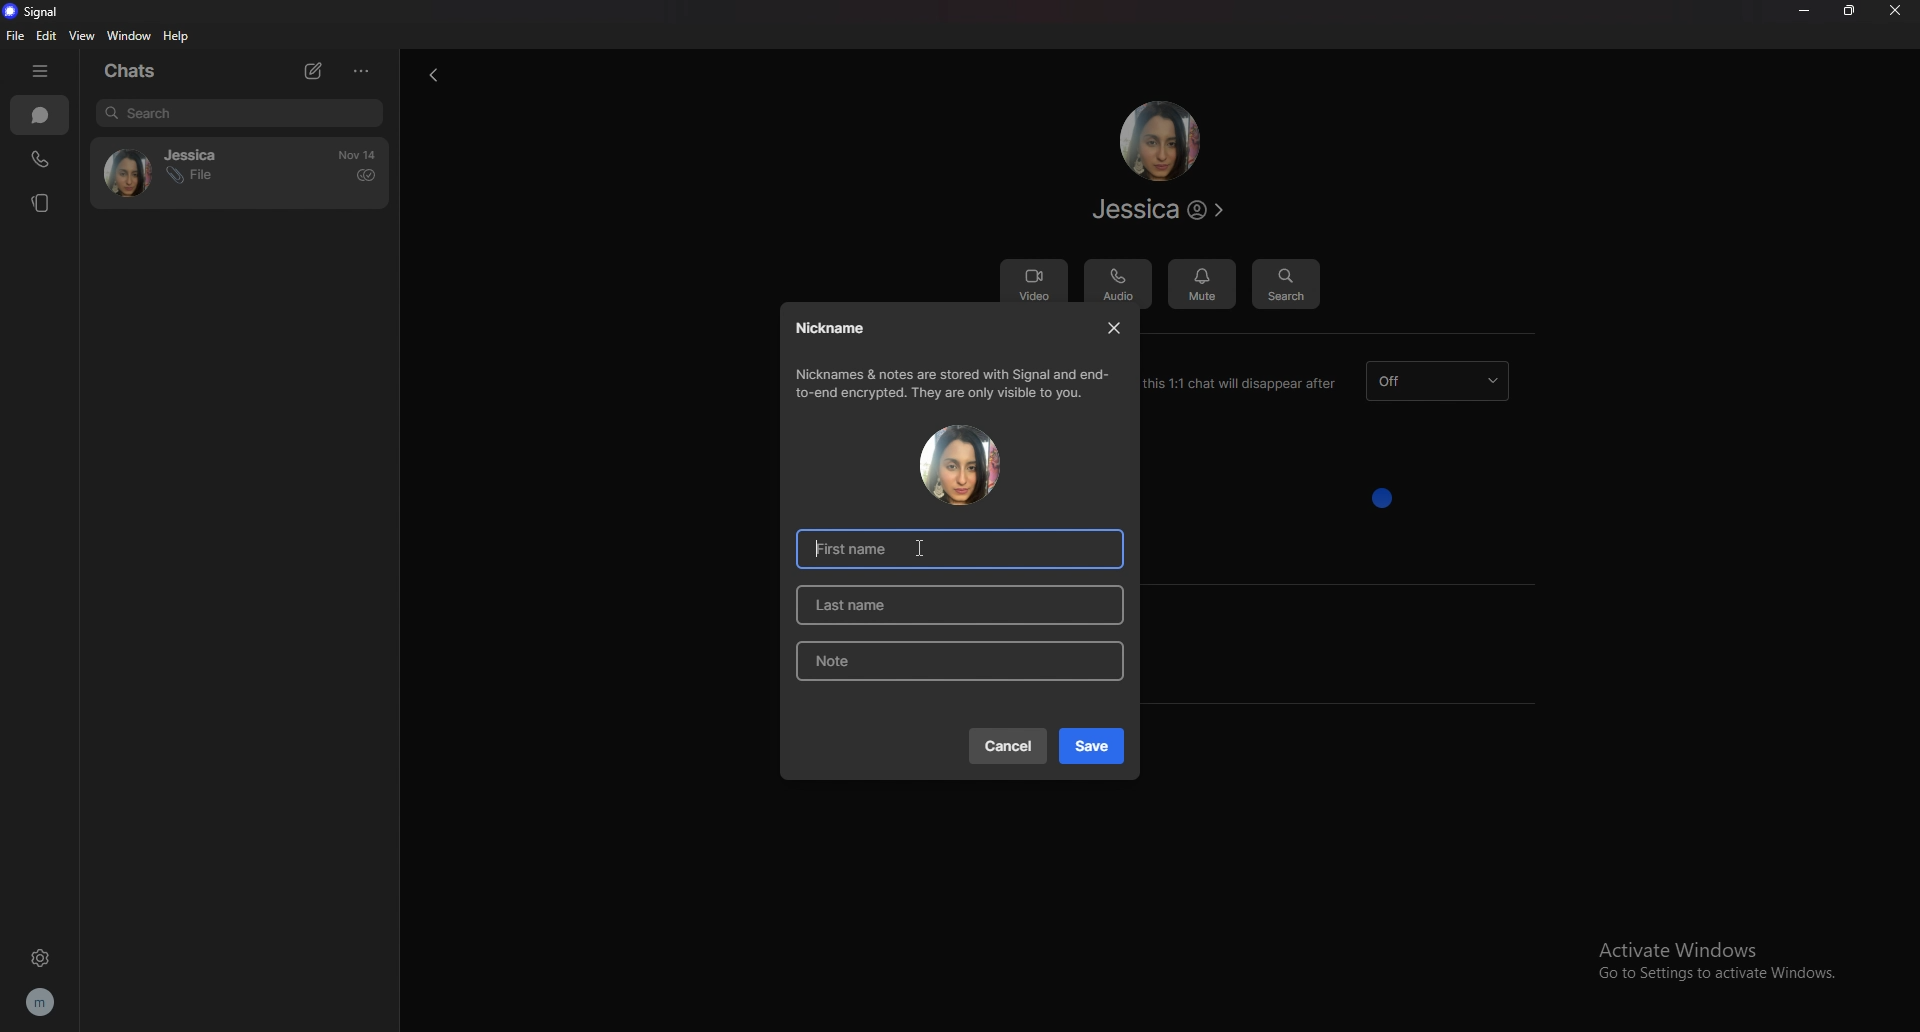 This screenshot has height=1032, width=1920. What do you see at coordinates (130, 35) in the screenshot?
I see `window` at bounding box center [130, 35].